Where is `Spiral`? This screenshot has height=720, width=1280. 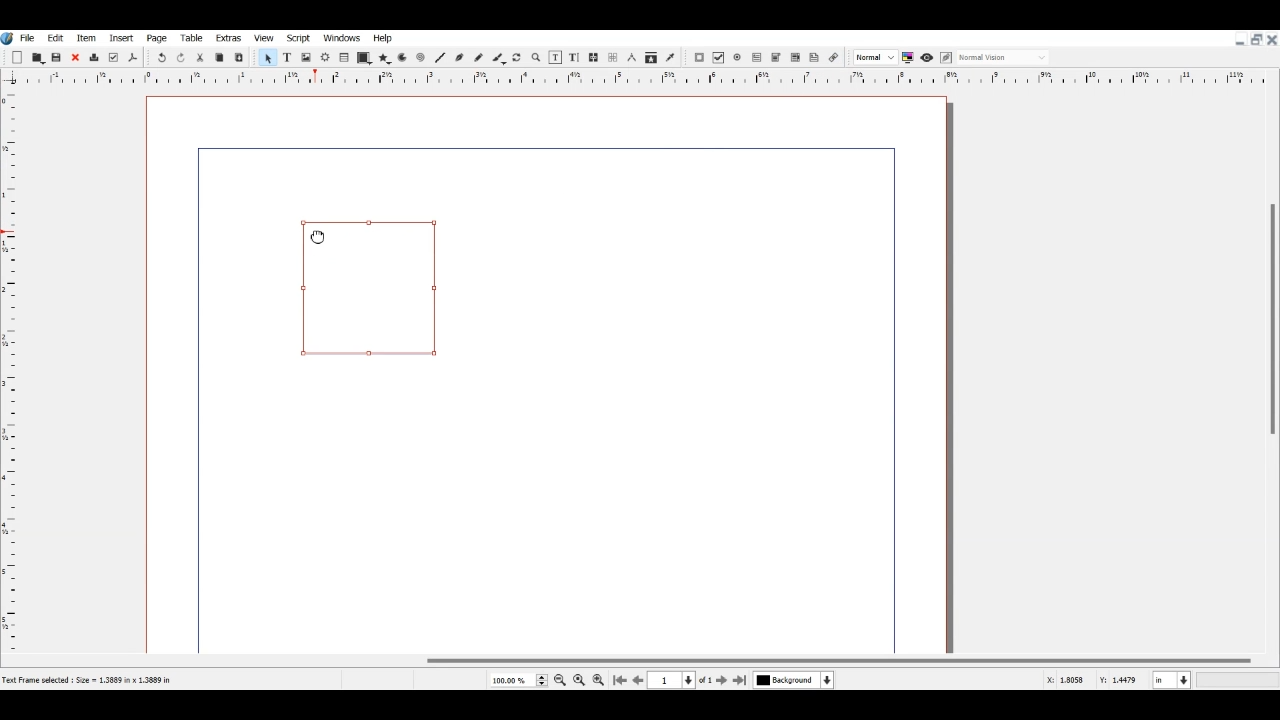 Spiral is located at coordinates (420, 58).